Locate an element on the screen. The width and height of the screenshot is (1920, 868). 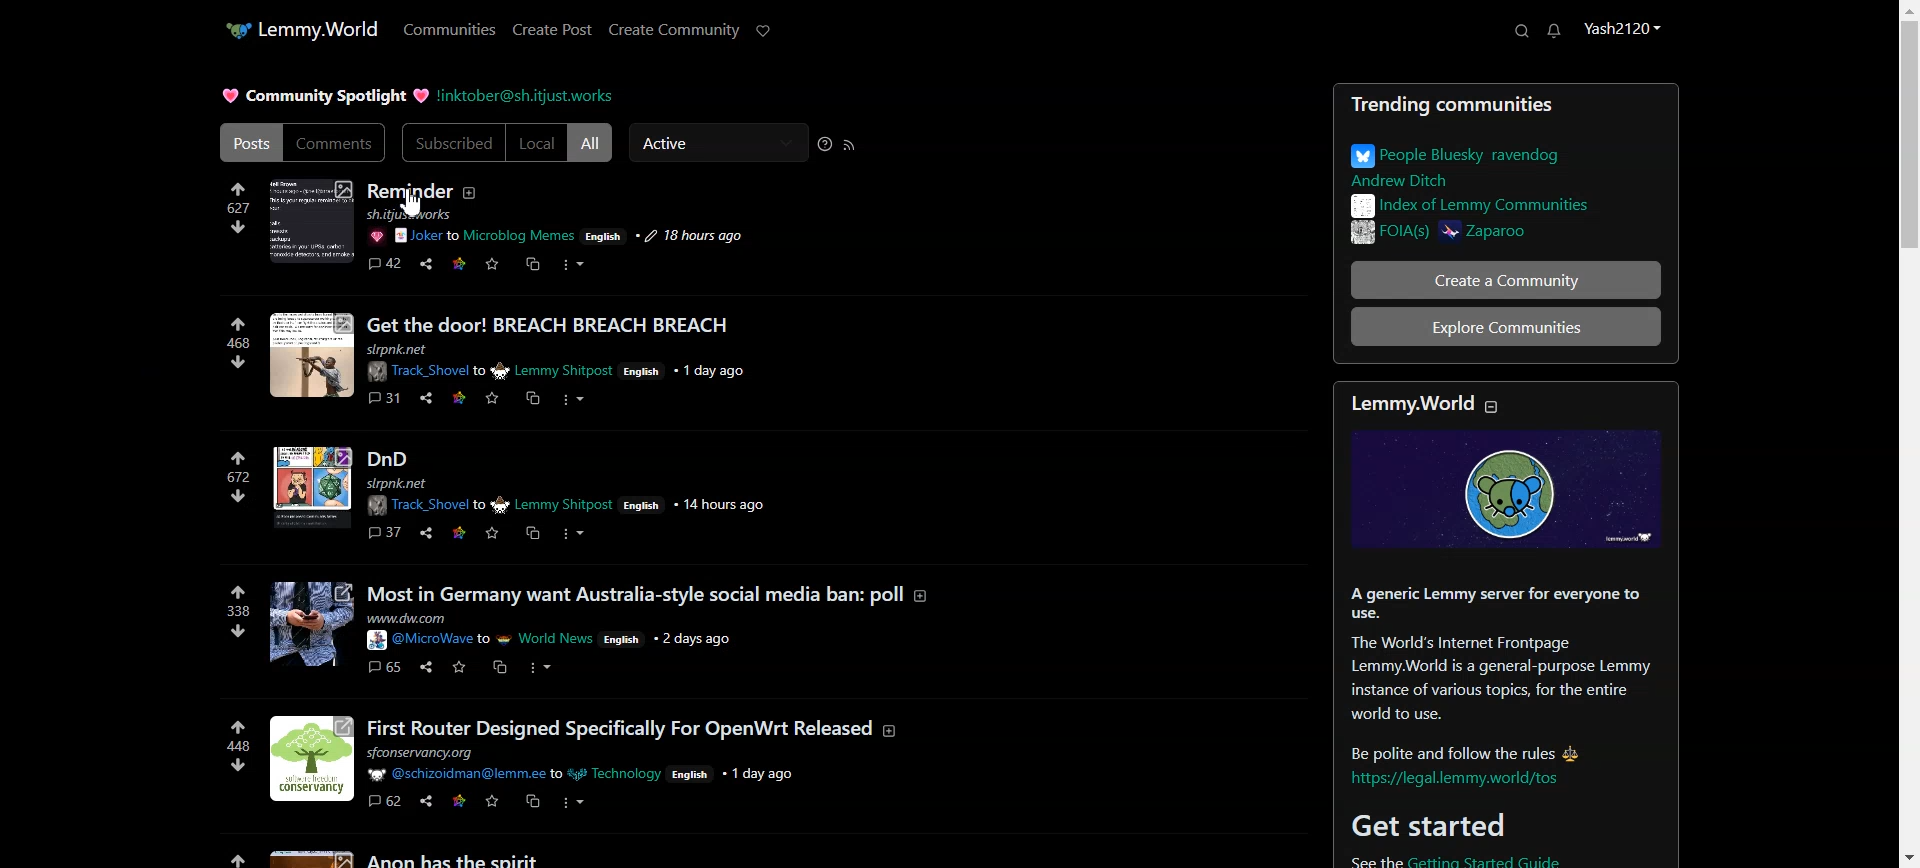
More is located at coordinates (571, 264).